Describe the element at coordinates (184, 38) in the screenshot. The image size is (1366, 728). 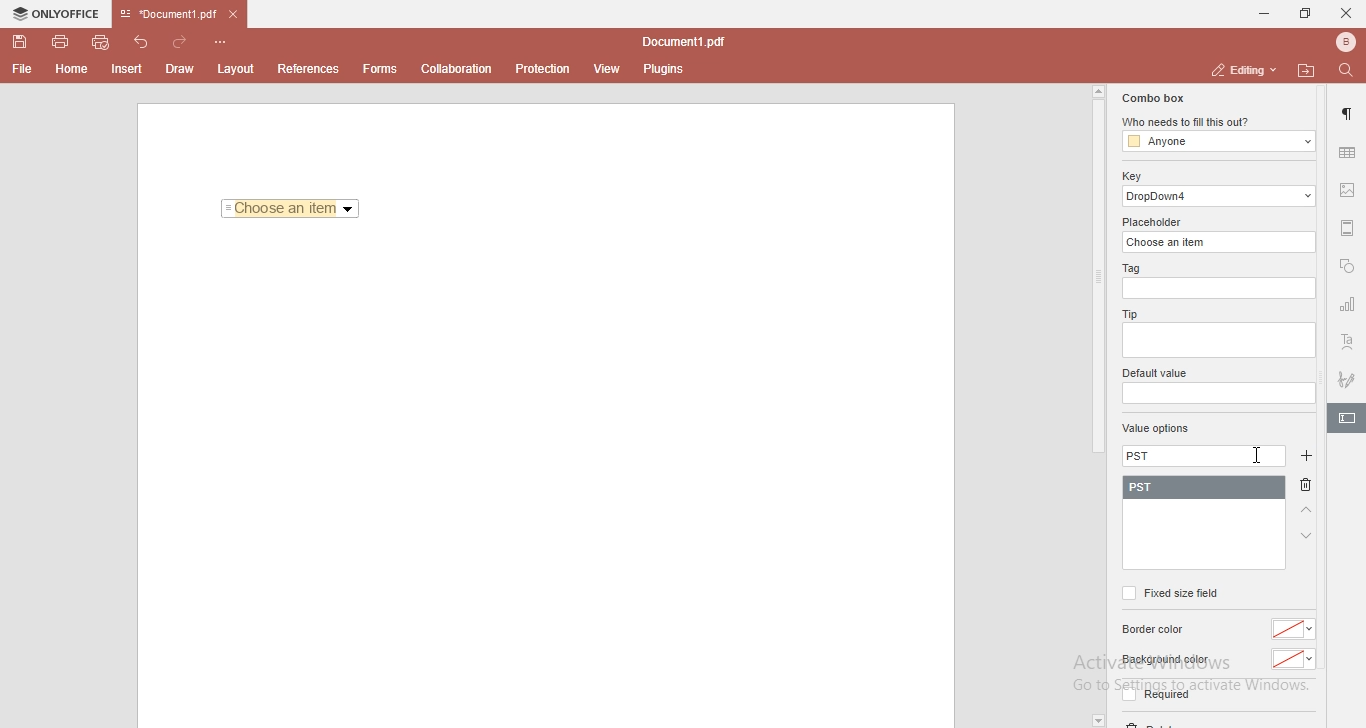
I see `redo` at that location.